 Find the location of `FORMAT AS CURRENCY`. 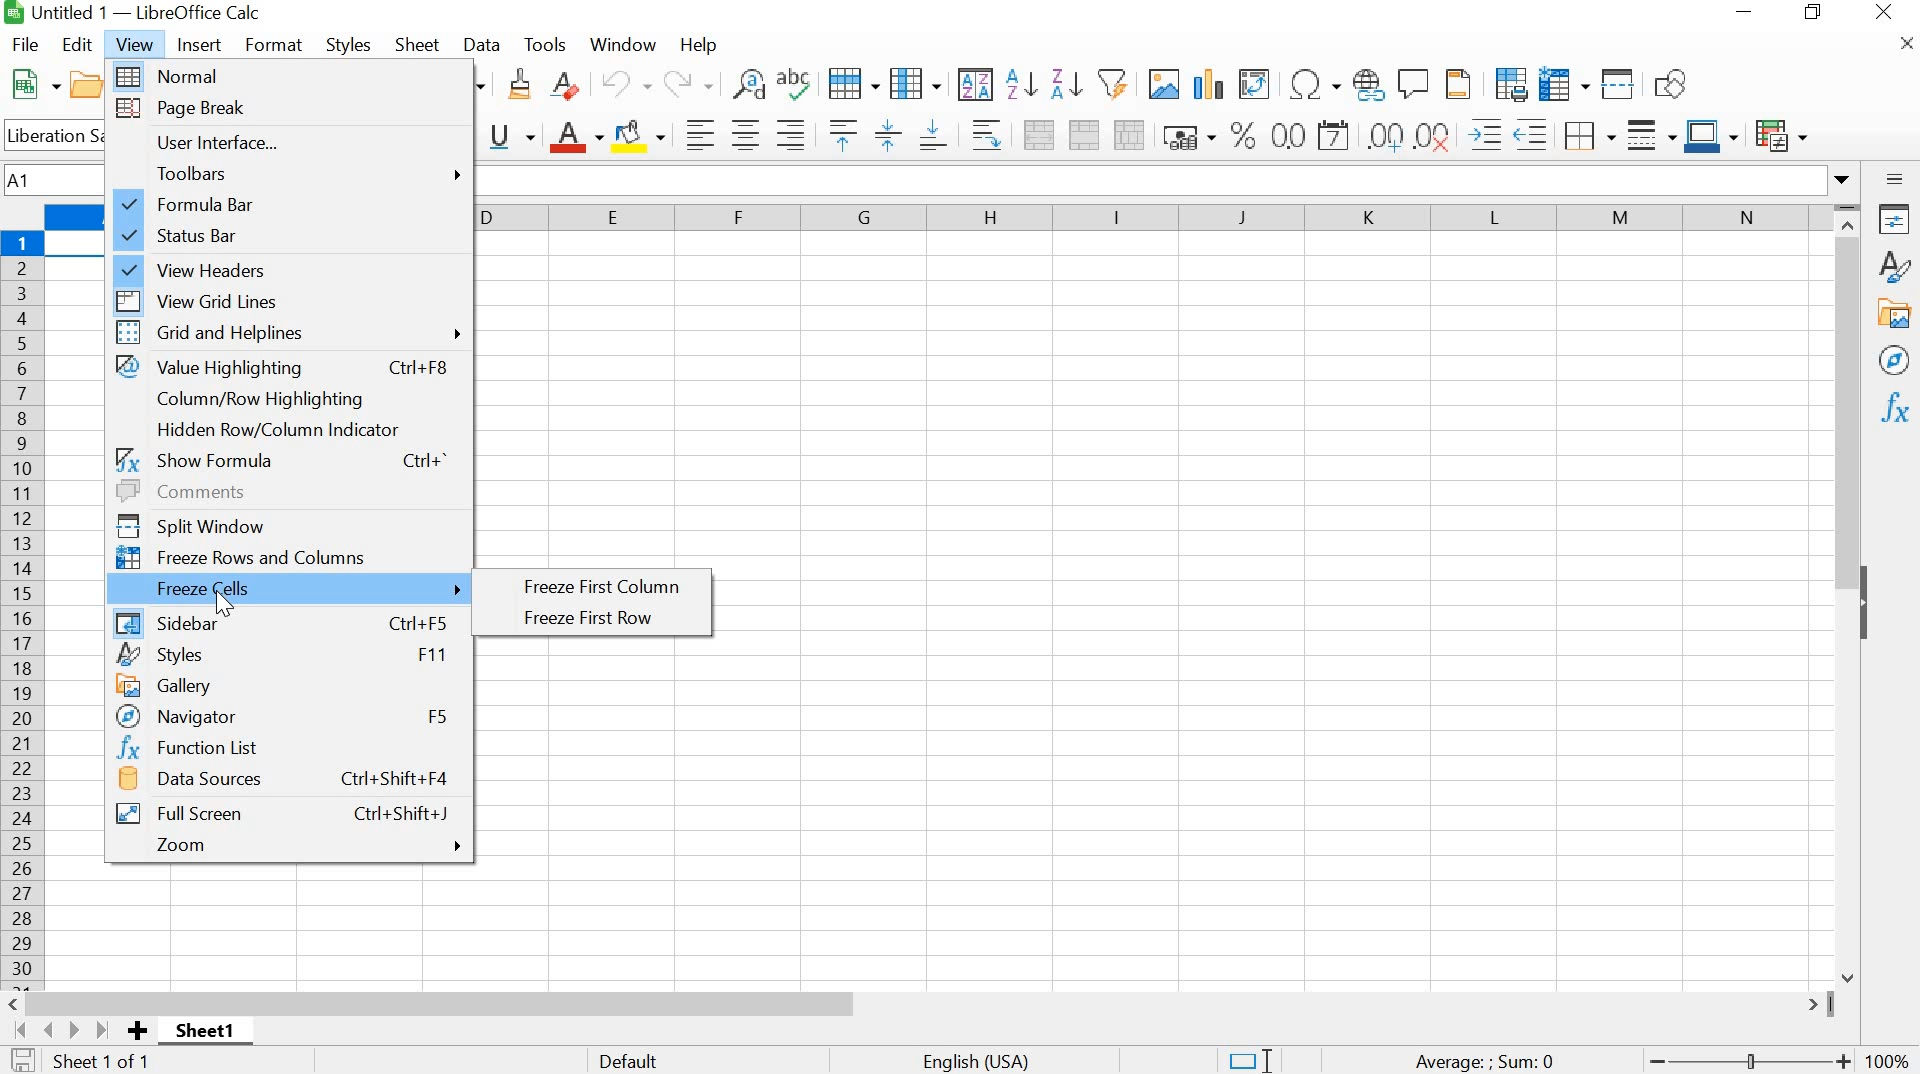

FORMAT AS CURRENCY is located at coordinates (1189, 136).